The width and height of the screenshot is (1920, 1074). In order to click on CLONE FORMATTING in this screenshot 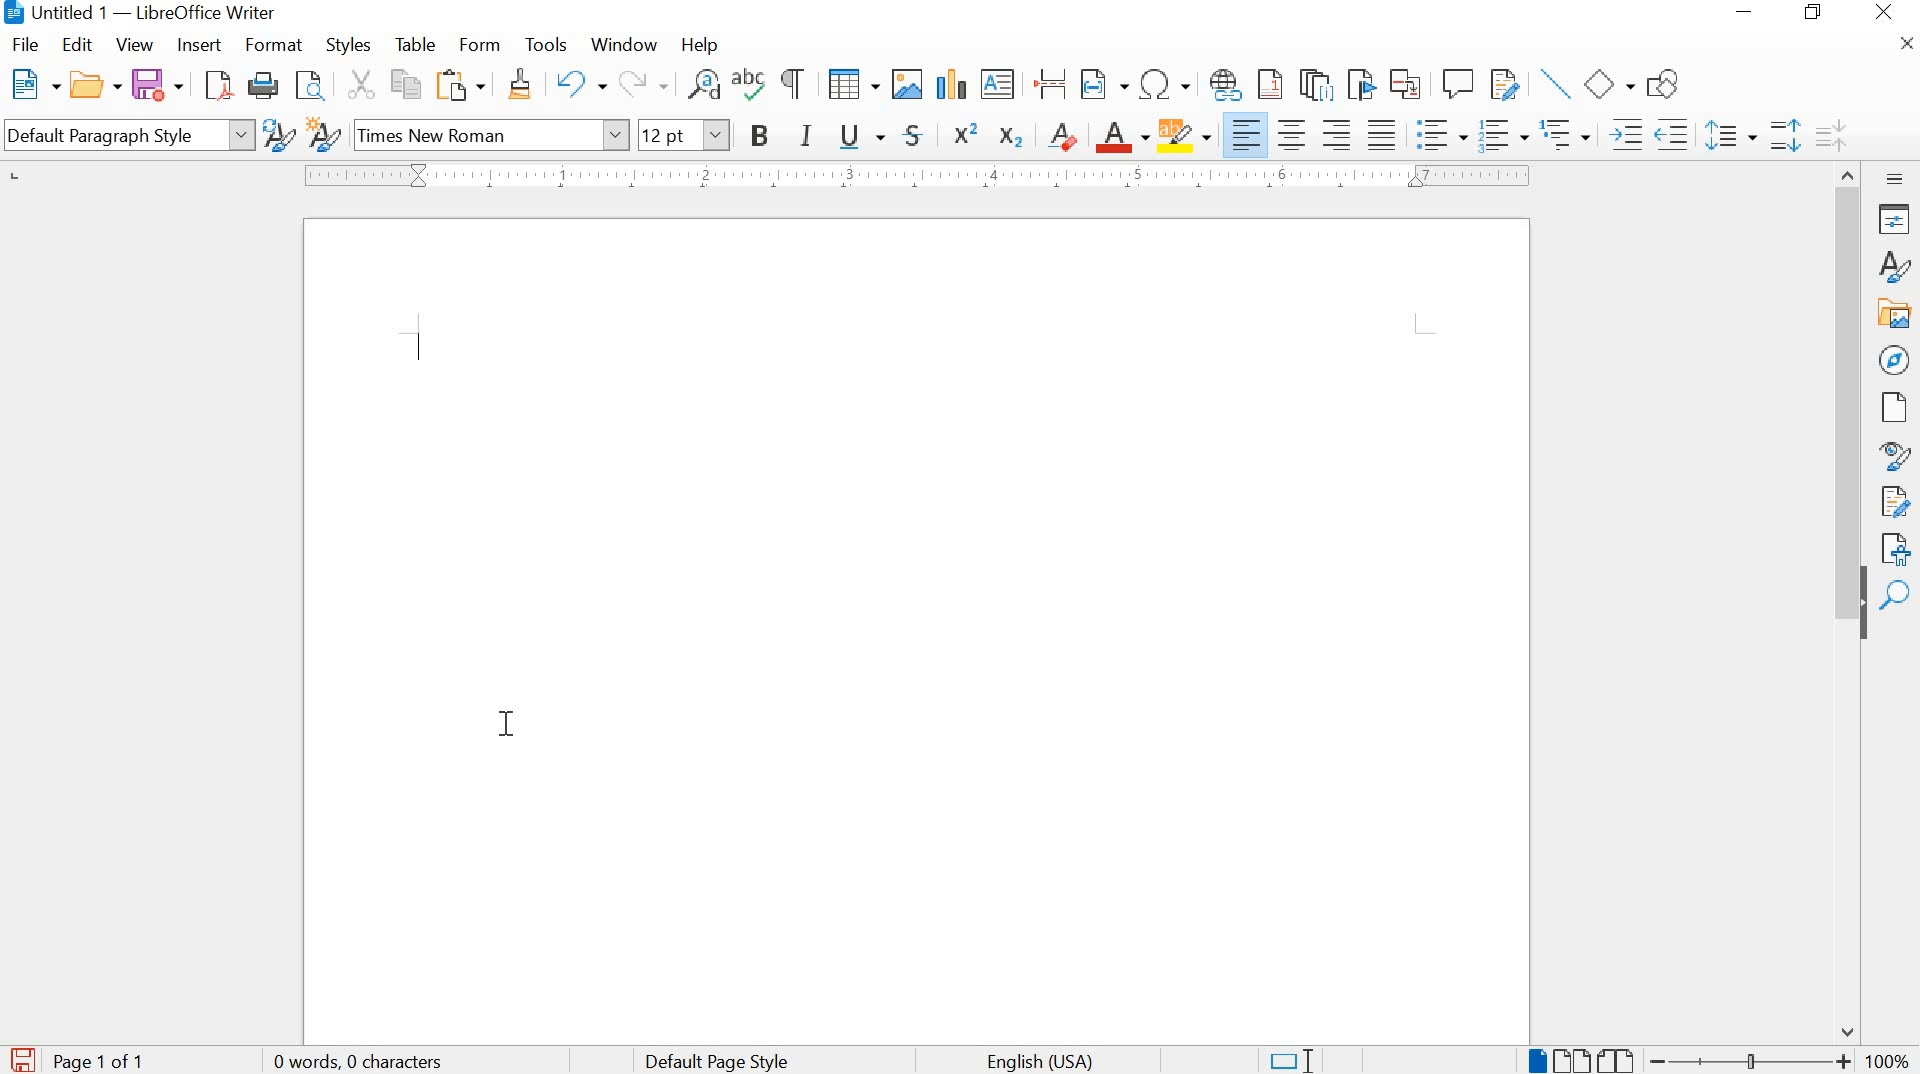, I will do `click(517, 85)`.